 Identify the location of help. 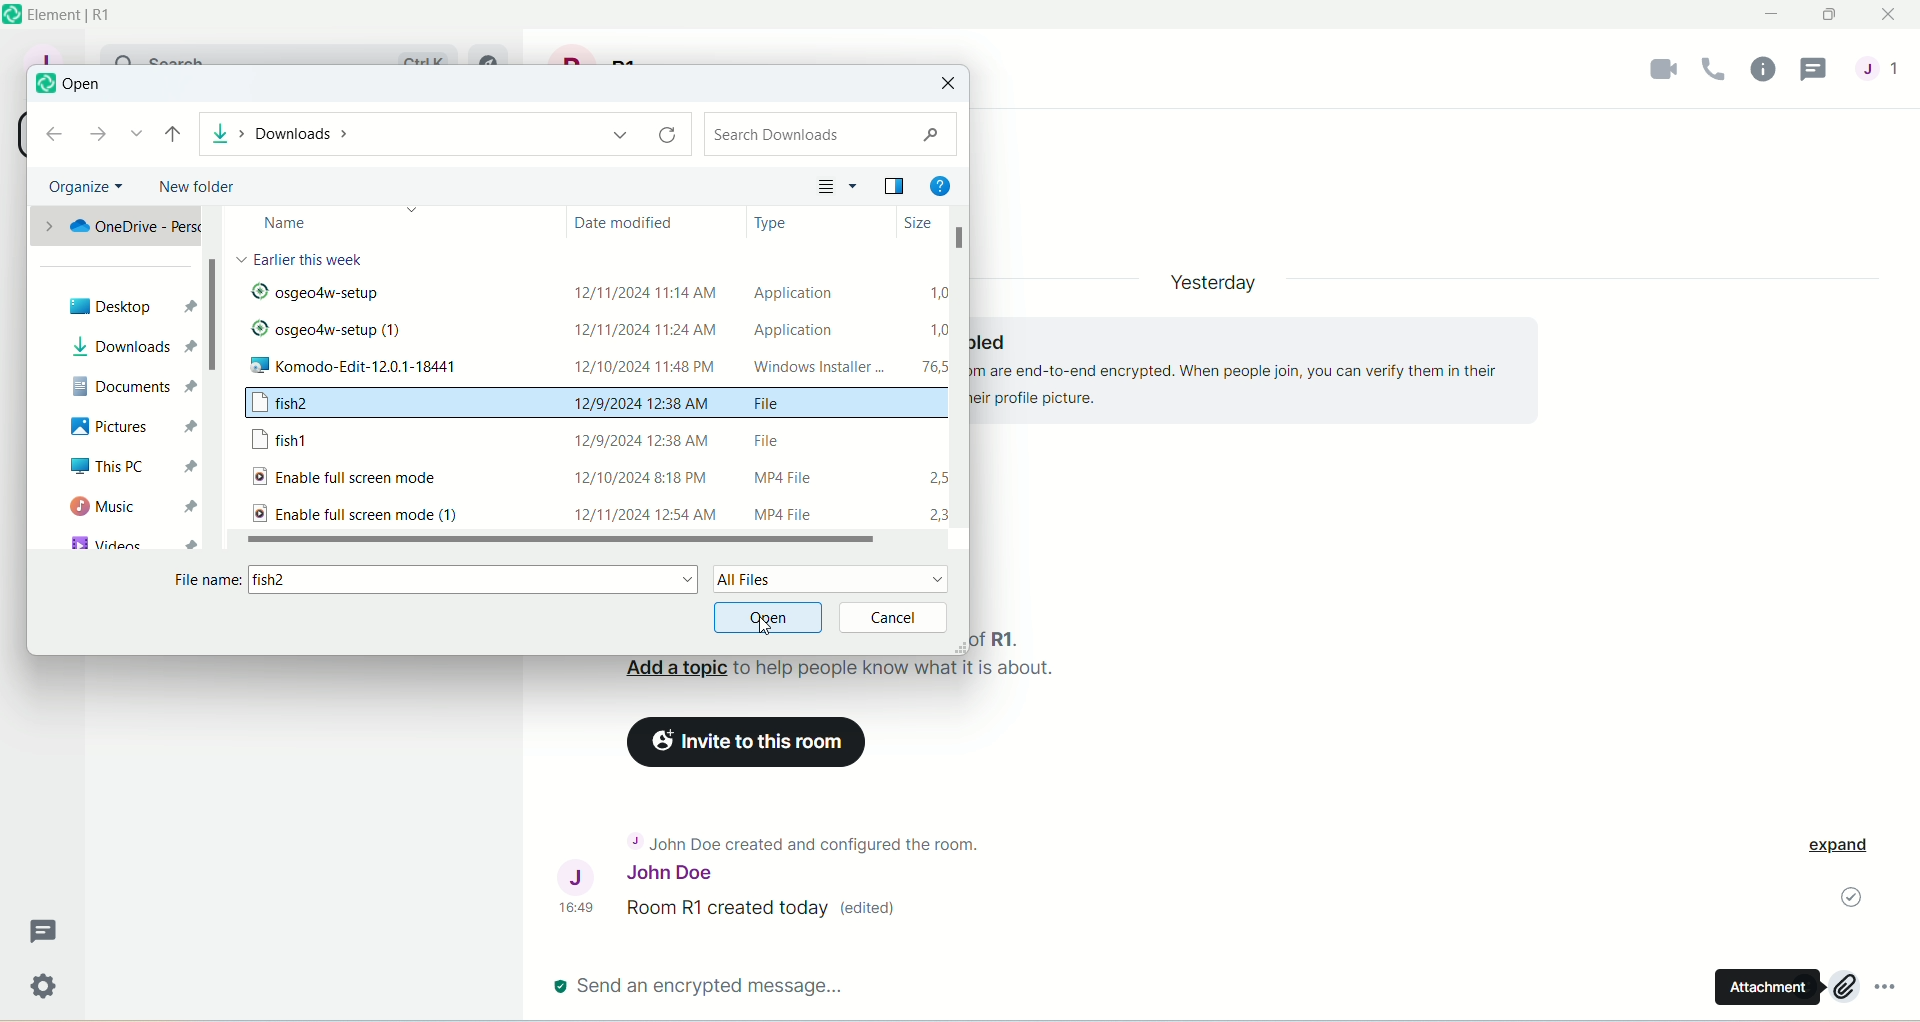
(945, 185).